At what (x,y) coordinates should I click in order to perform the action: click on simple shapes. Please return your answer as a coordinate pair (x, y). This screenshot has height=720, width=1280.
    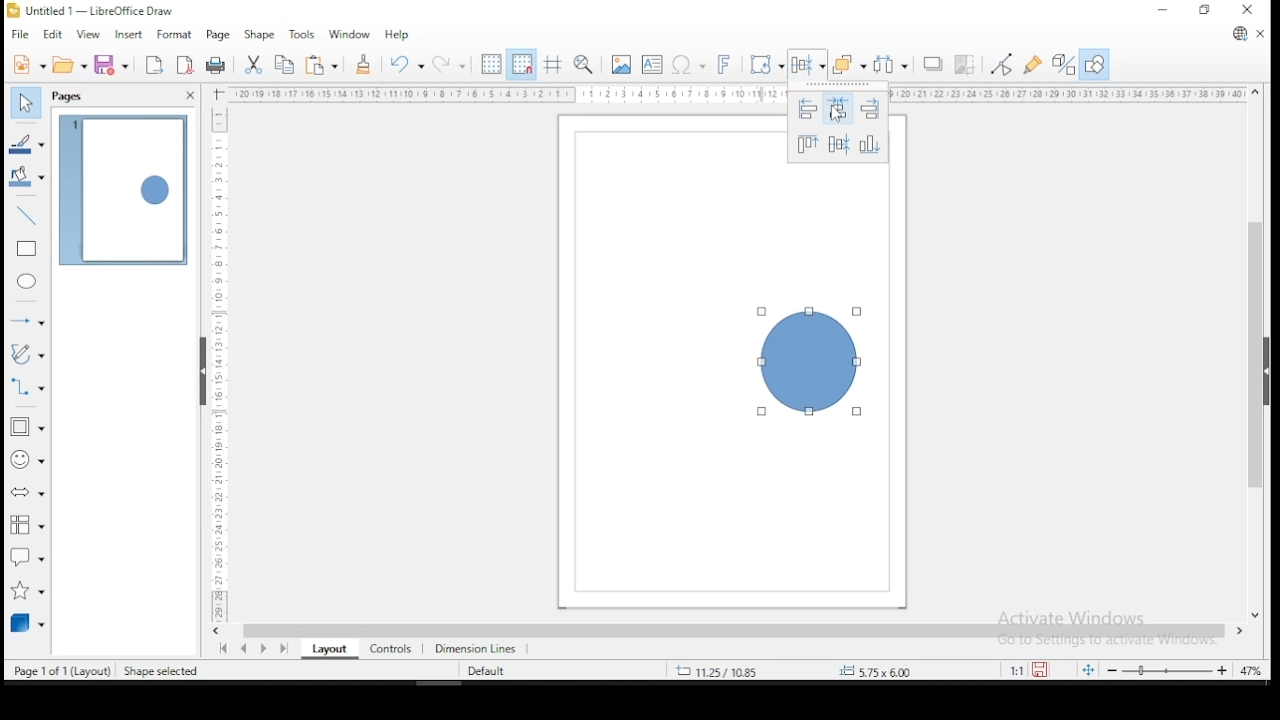
    Looking at the image, I should click on (28, 427).